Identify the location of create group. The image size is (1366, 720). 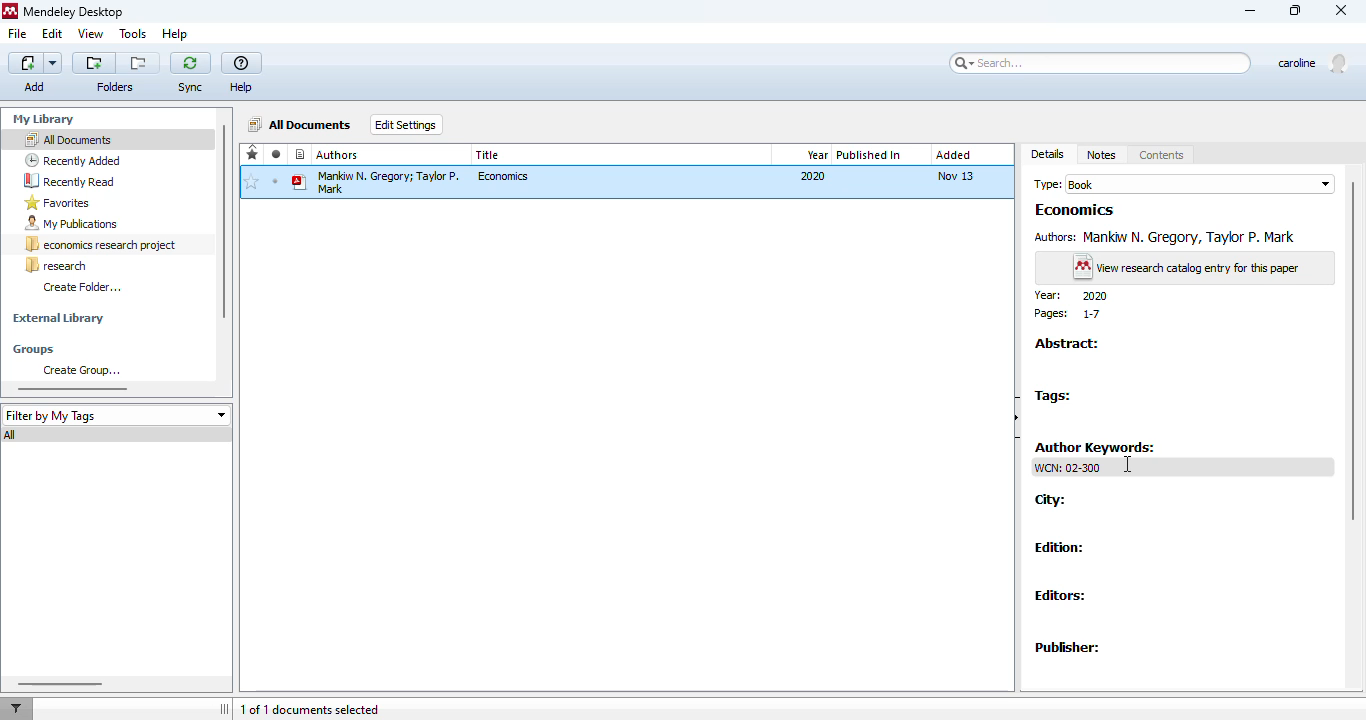
(84, 370).